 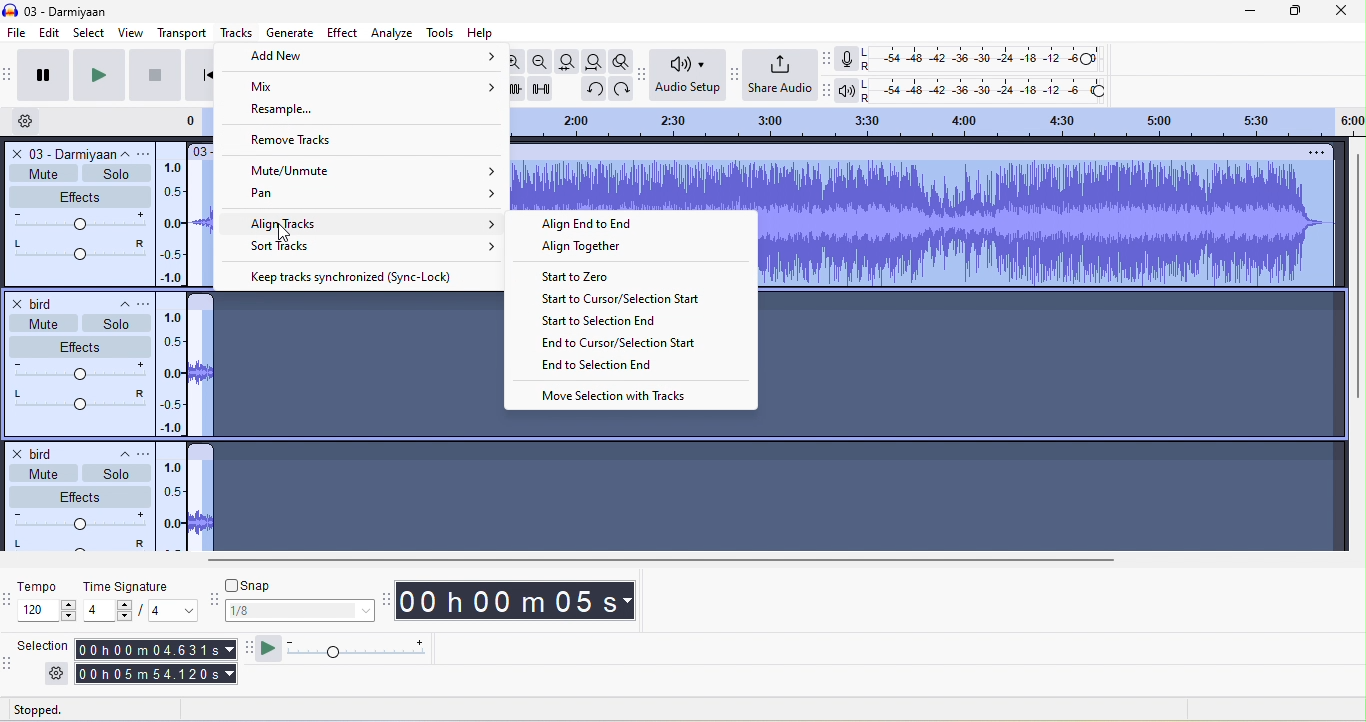 What do you see at coordinates (80, 345) in the screenshot?
I see `effect` at bounding box center [80, 345].